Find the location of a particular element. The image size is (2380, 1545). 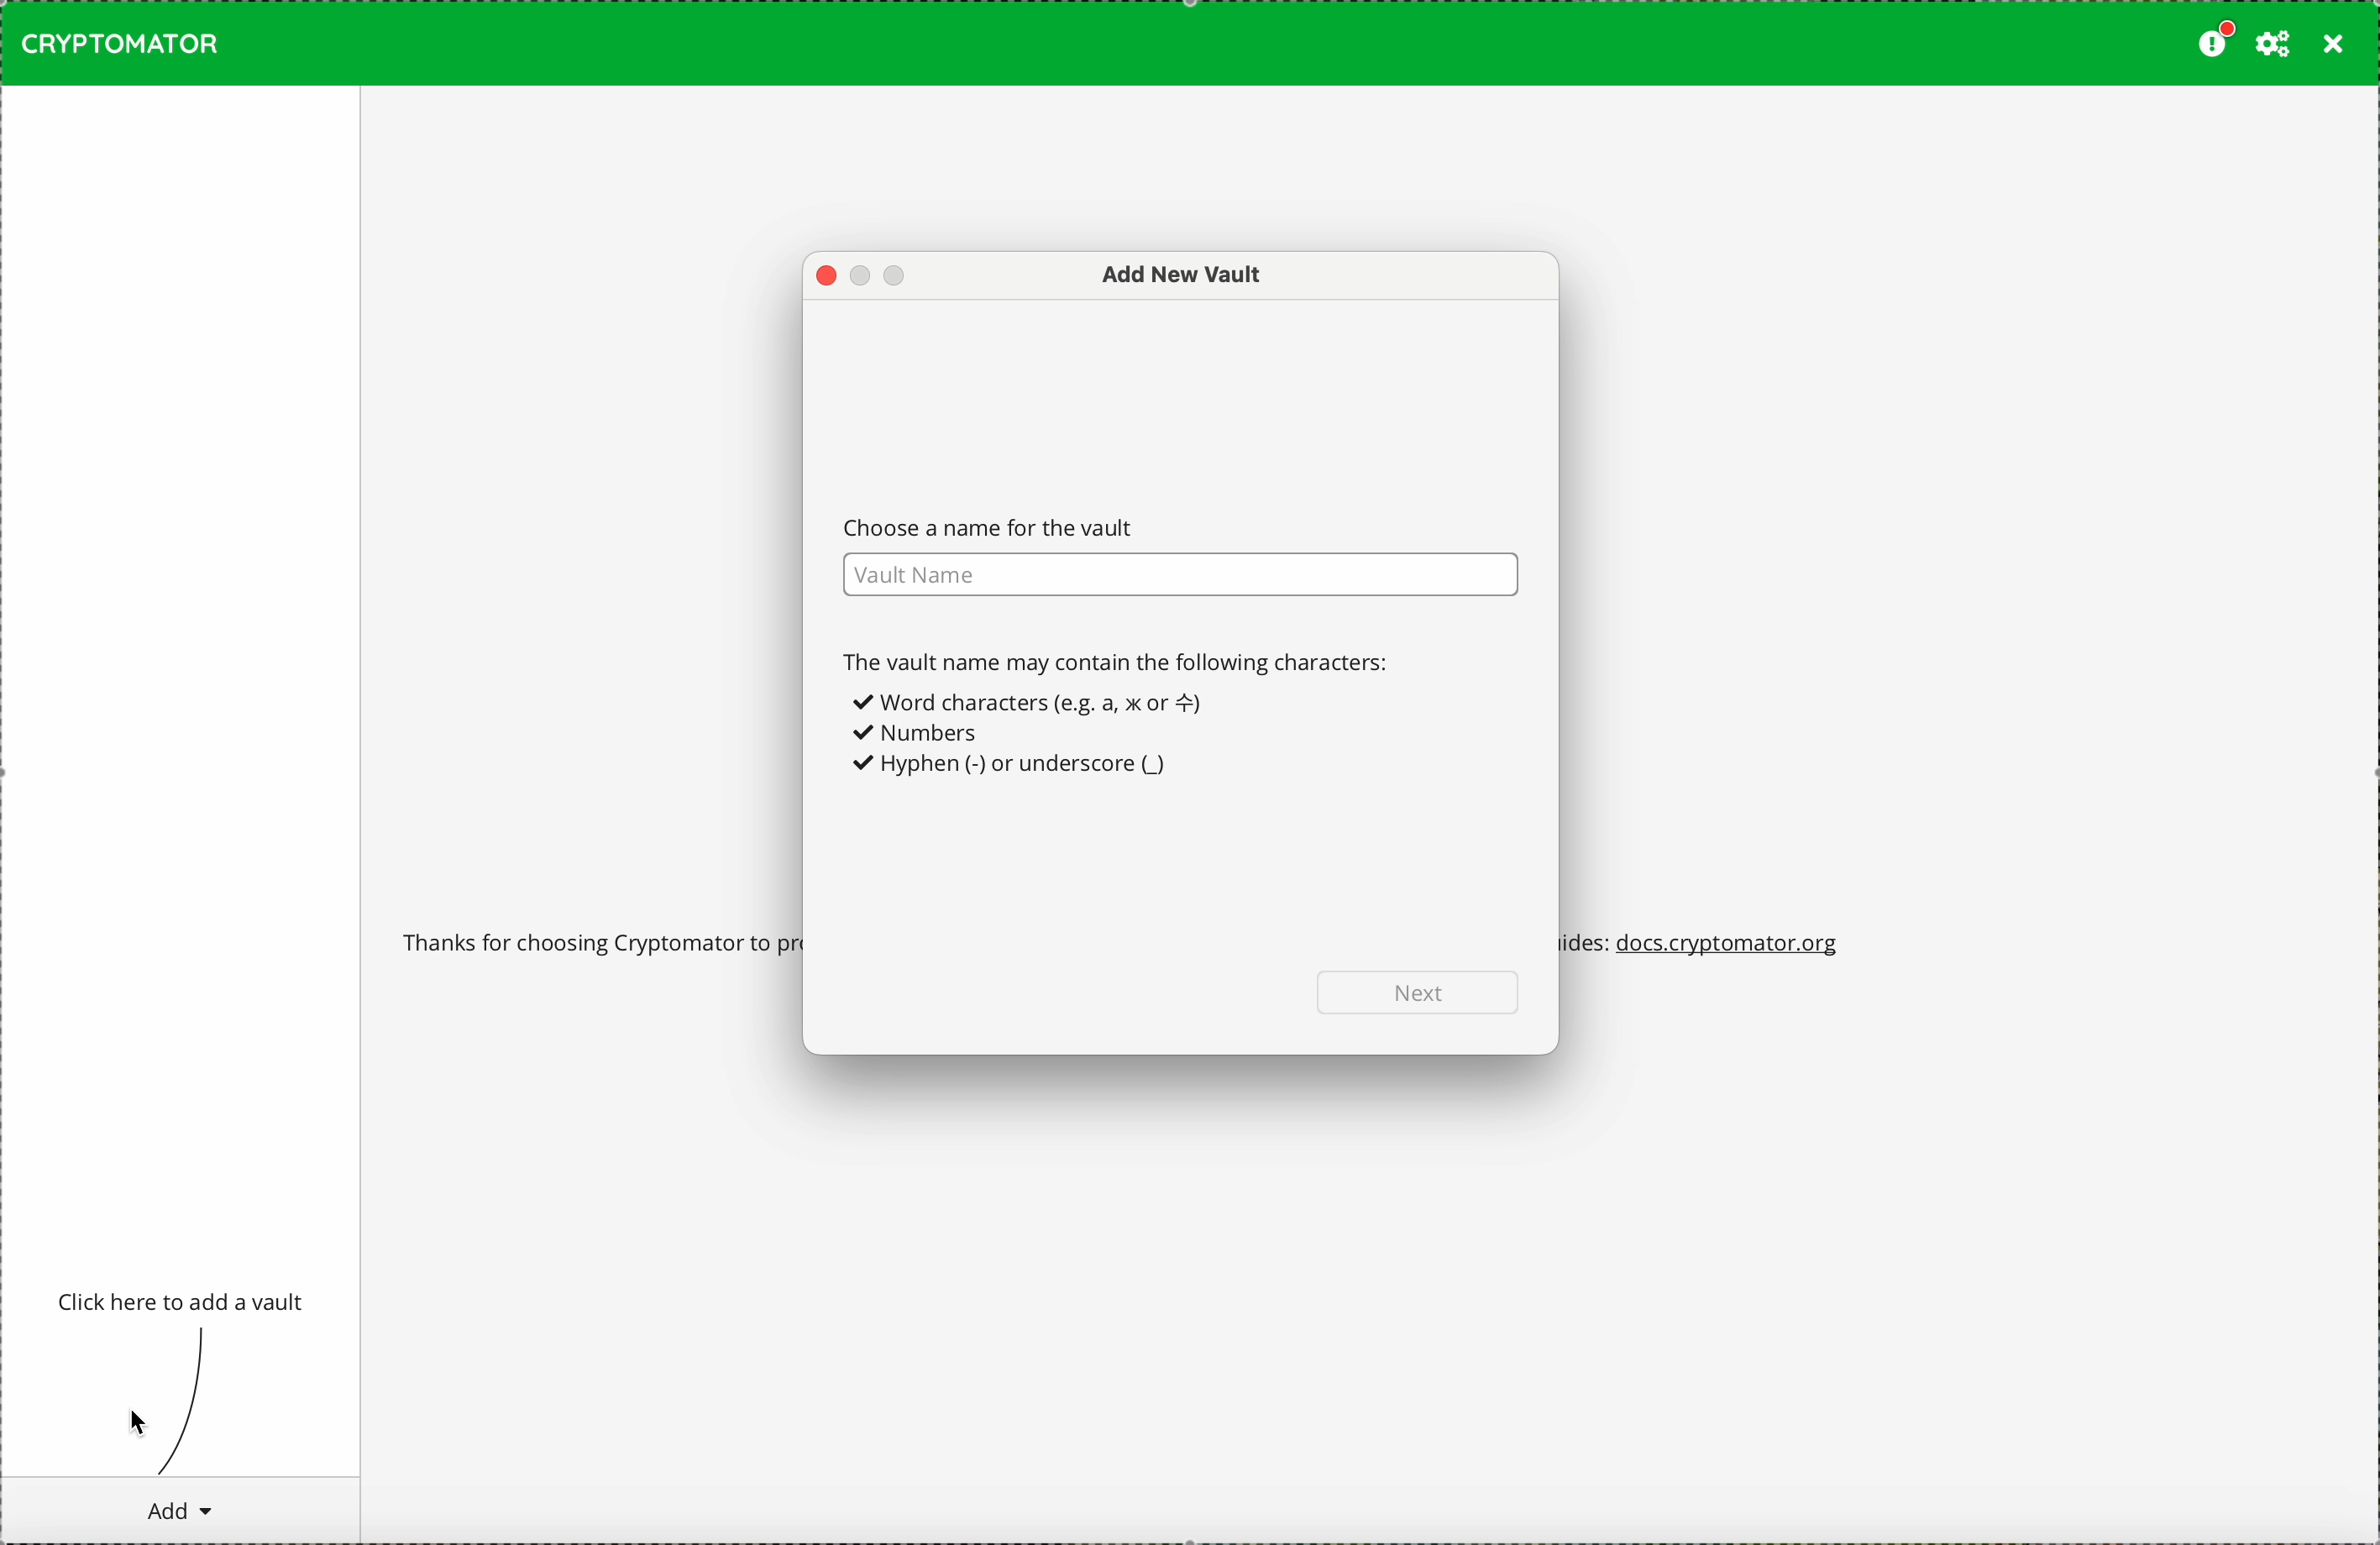

close is located at coordinates (825, 277).